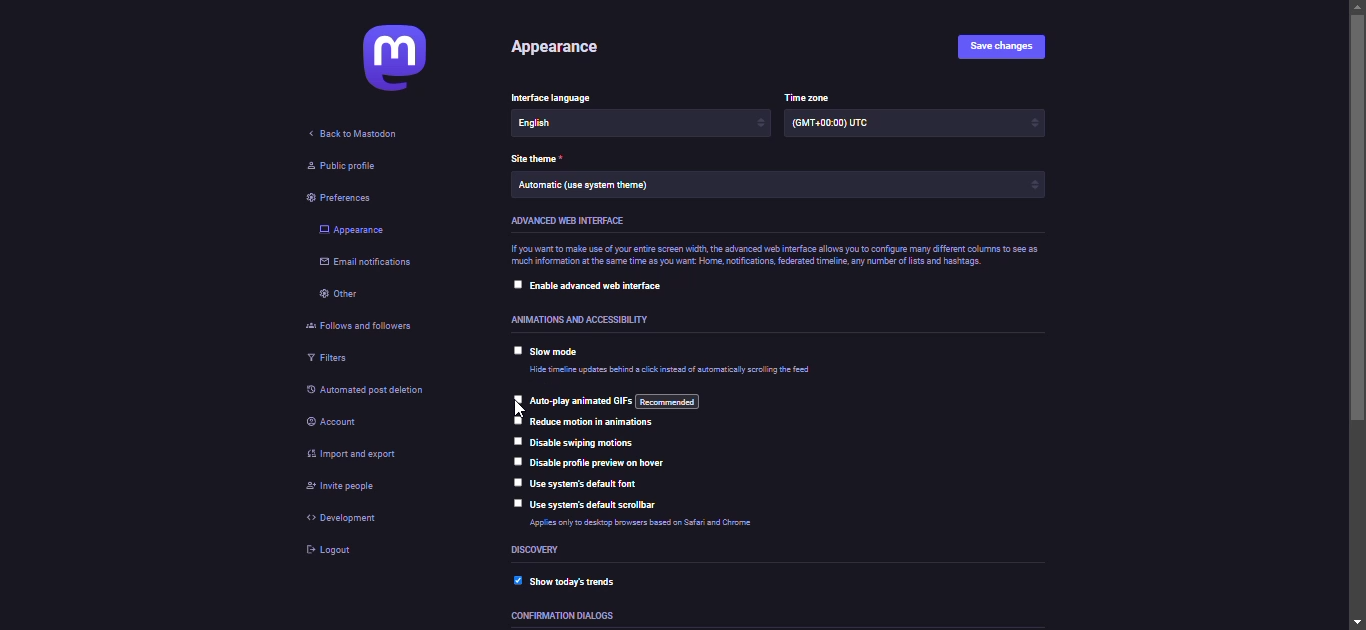 The height and width of the screenshot is (630, 1366). What do you see at coordinates (372, 390) in the screenshot?
I see `automated post deletion` at bounding box center [372, 390].